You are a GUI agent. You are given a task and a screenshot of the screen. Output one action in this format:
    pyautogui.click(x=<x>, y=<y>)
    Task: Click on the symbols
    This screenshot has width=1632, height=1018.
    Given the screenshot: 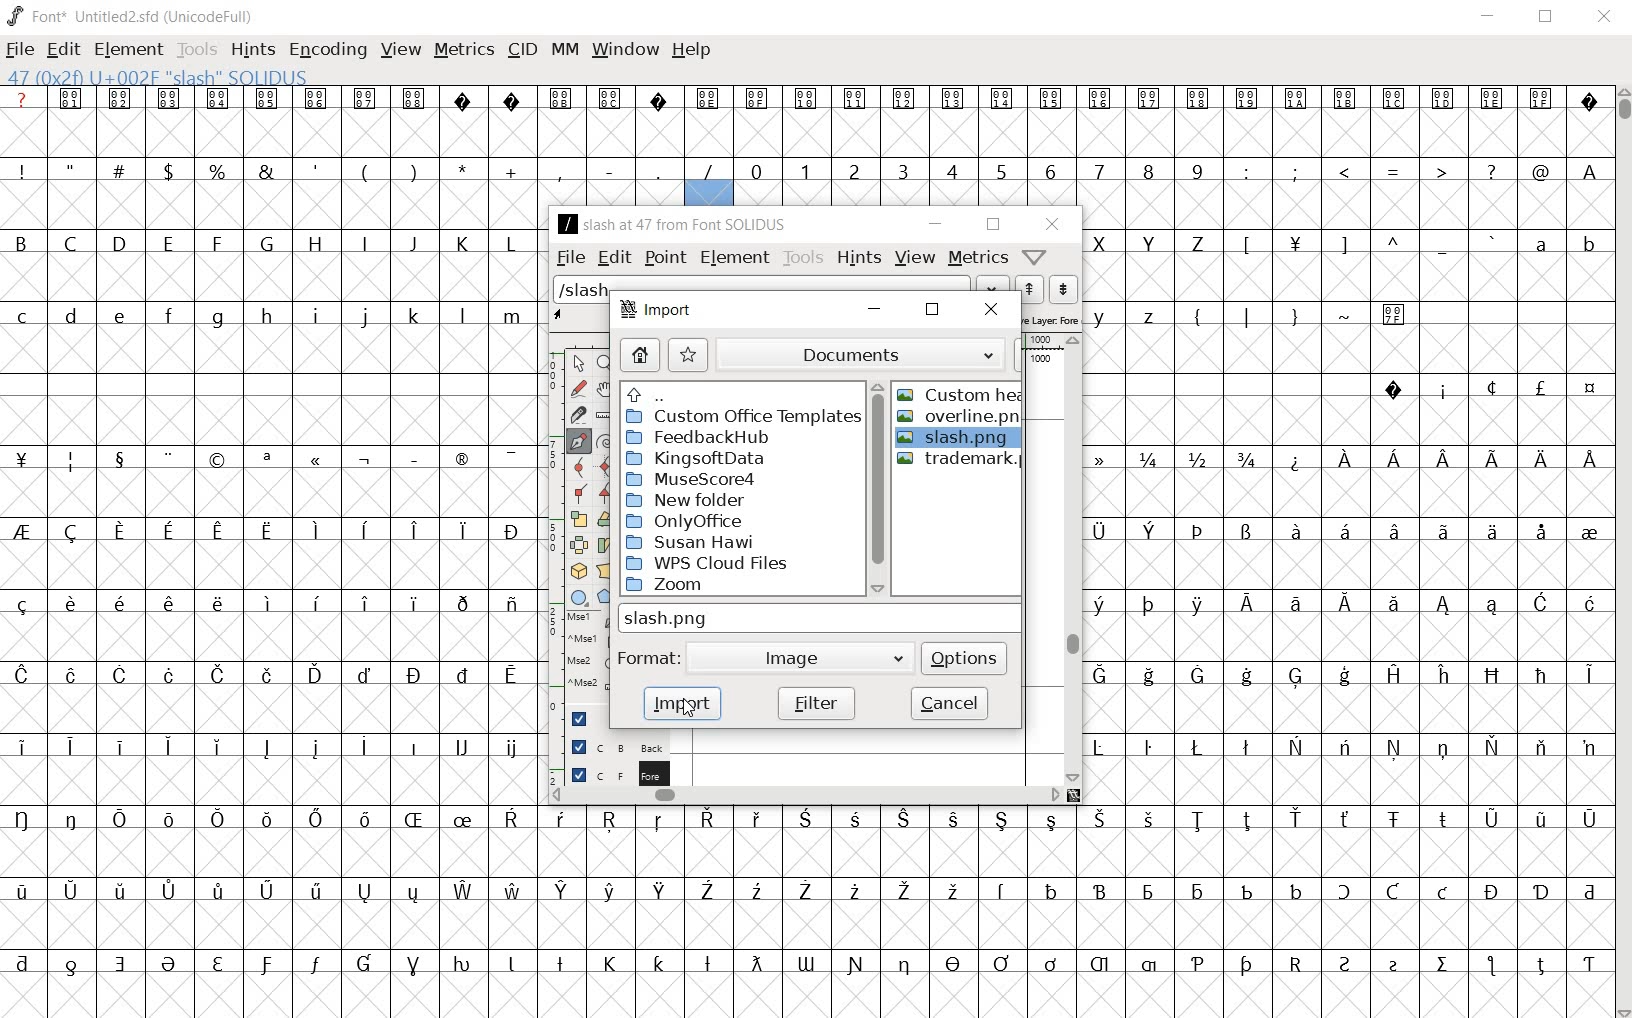 What is the action you would take?
    pyautogui.click(x=1297, y=313)
    